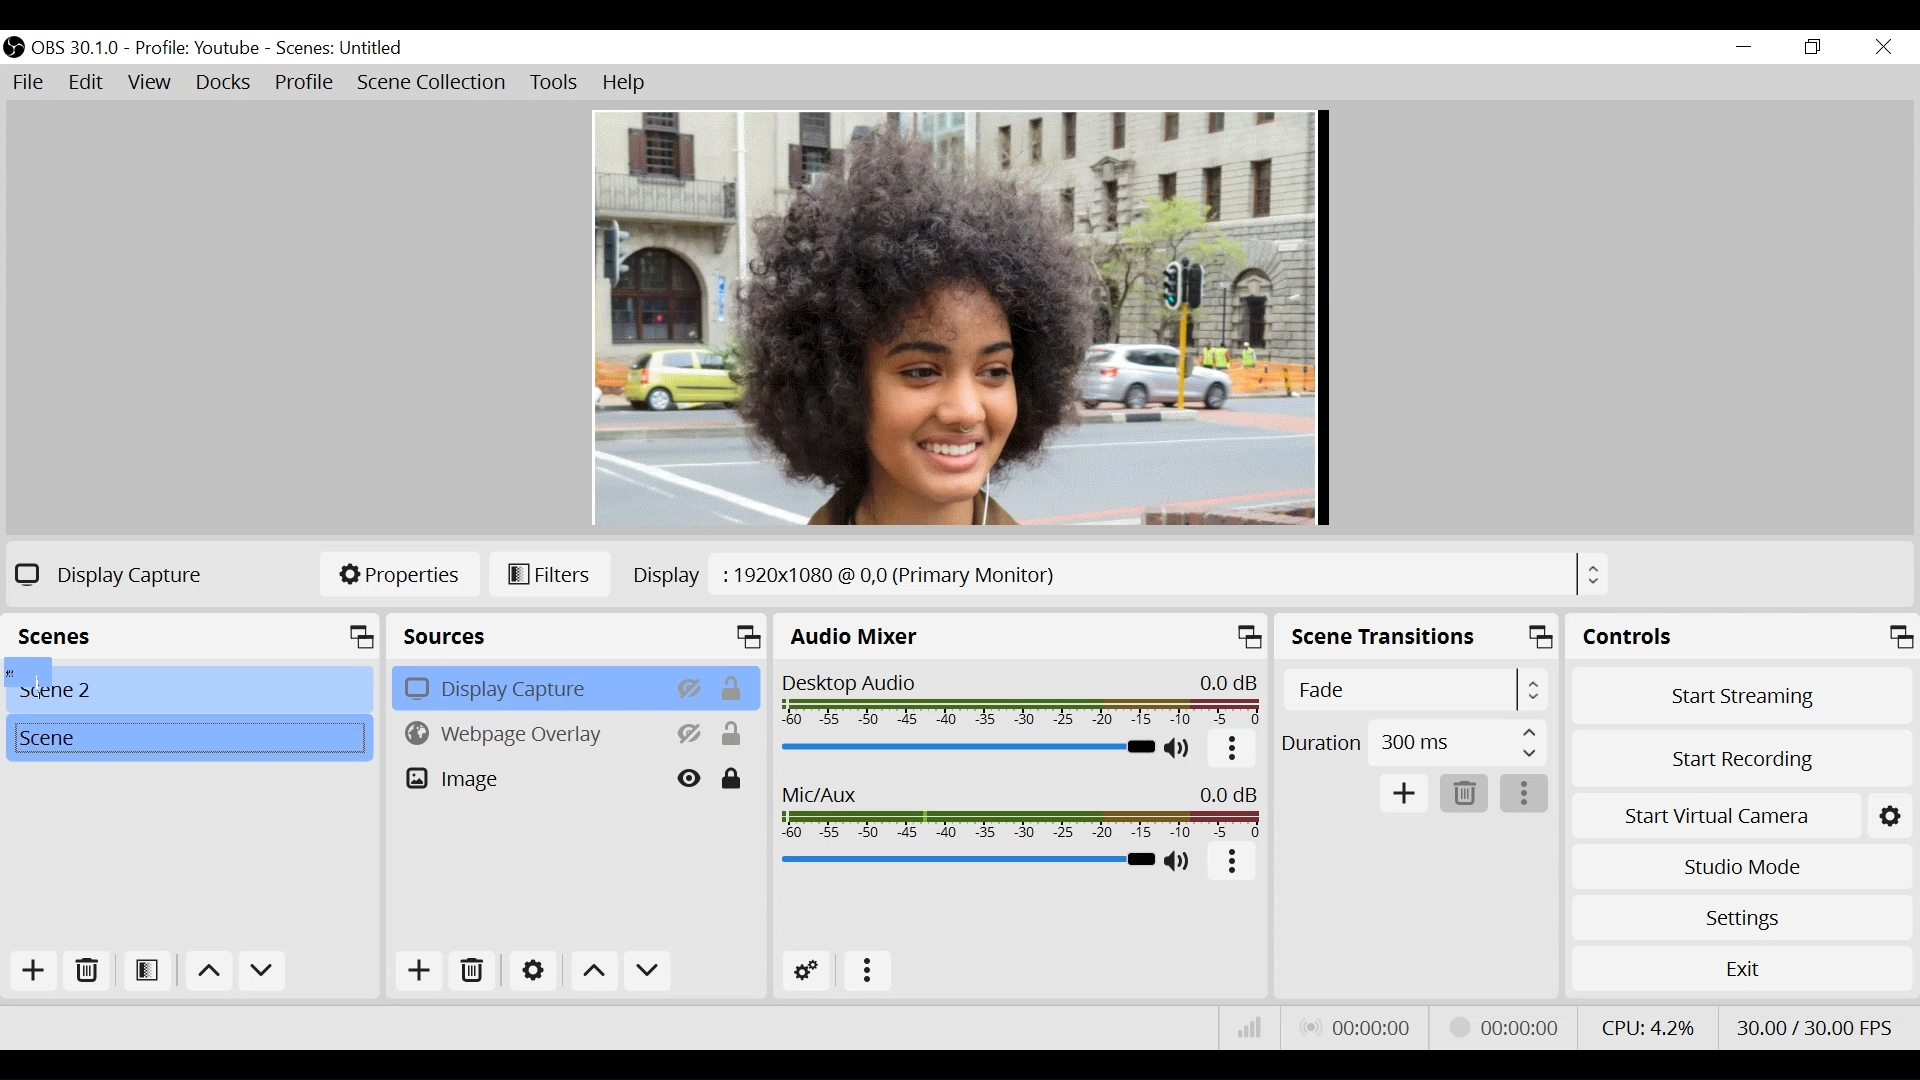 This screenshot has height=1080, width=1920. I want to click on Streaming Status, so click(1510, 1028).